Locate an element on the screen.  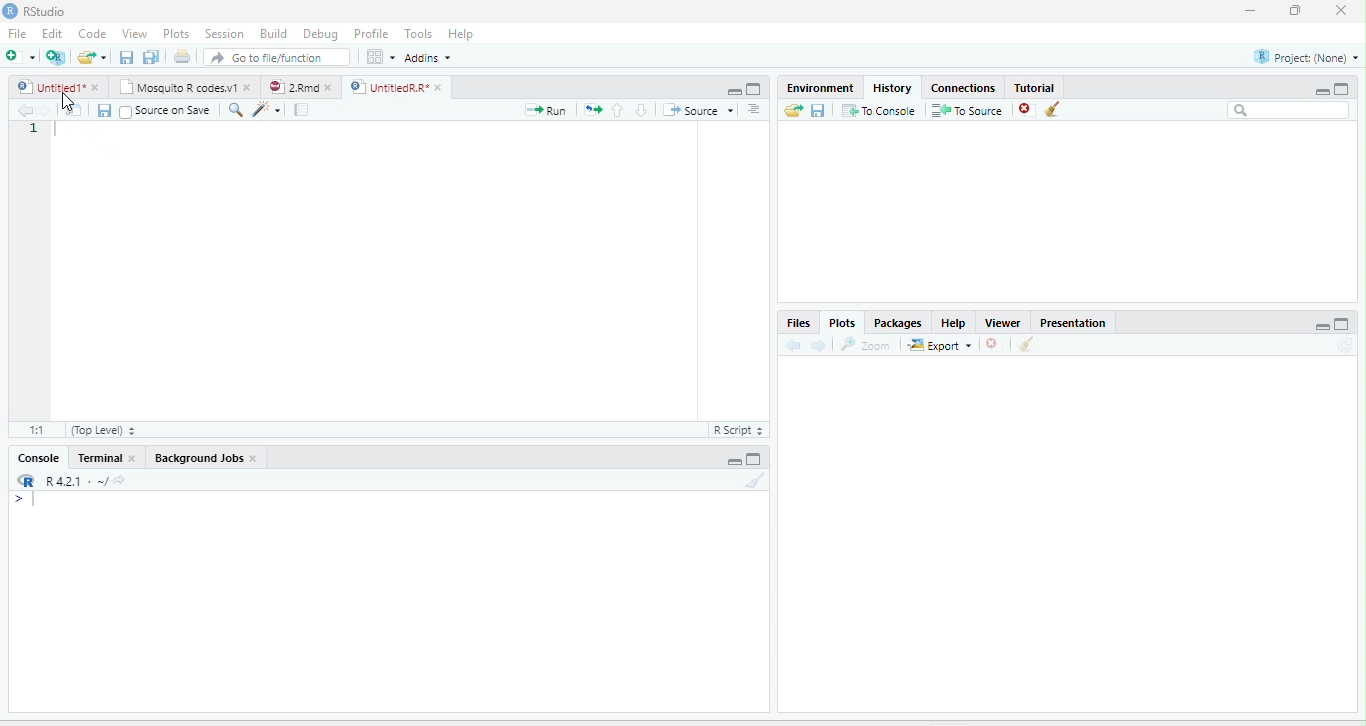
New line is located at coordinates (25, 500).